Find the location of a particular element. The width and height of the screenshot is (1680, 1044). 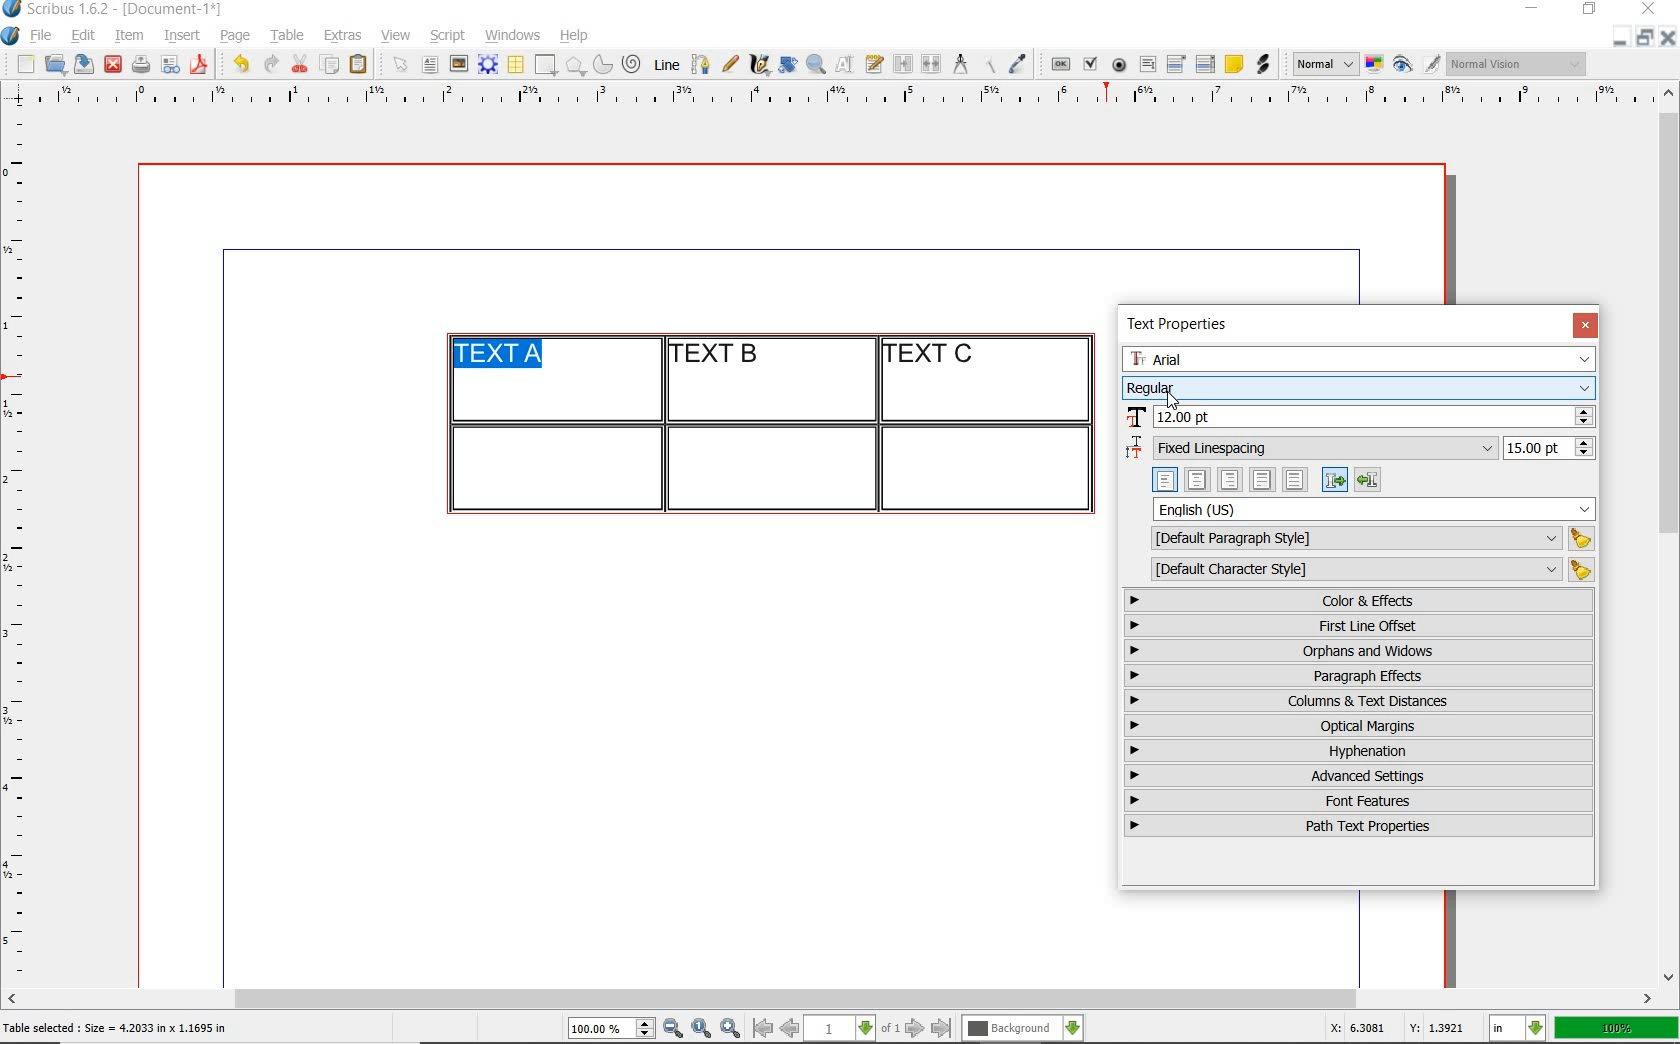

table is located at coordinates (288, 36).